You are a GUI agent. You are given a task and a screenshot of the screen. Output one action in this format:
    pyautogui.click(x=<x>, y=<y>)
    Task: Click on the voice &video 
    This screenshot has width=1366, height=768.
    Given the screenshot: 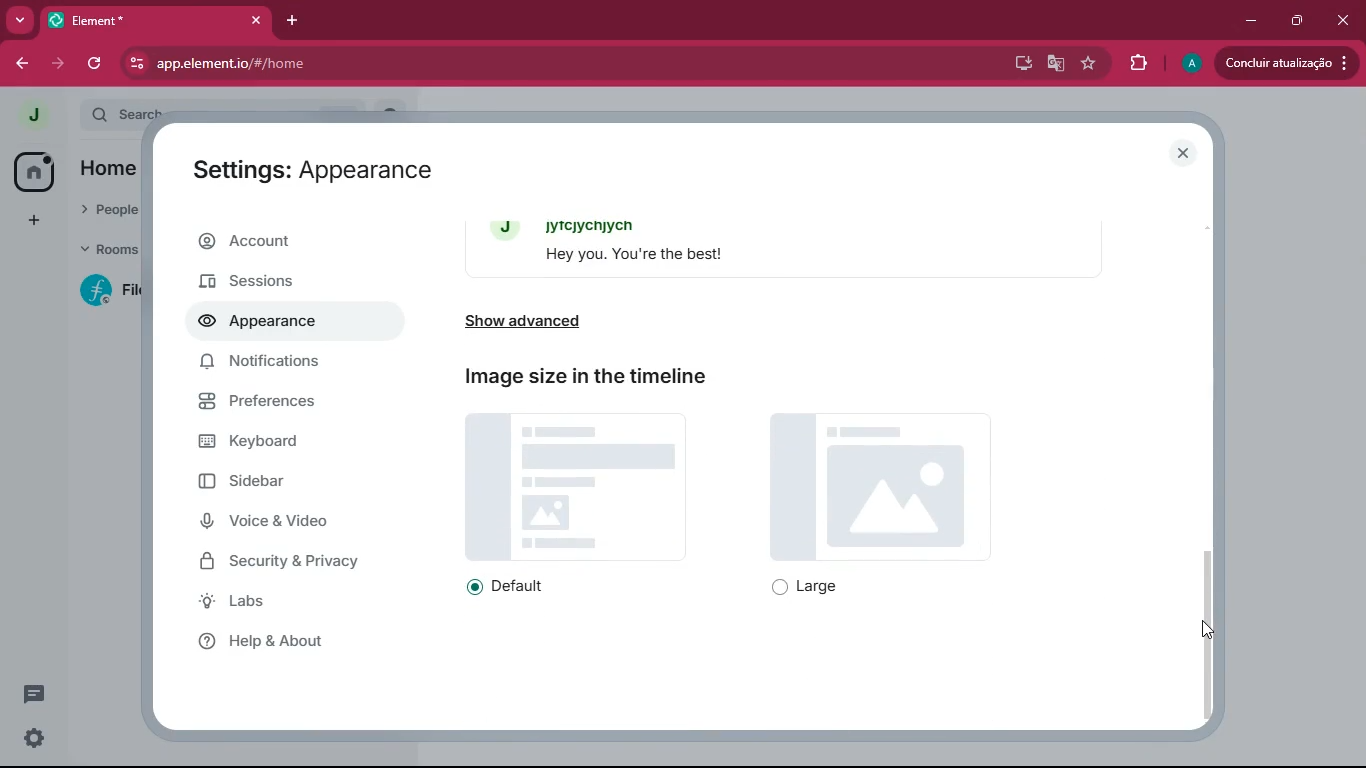 What is the action you would take?
    pyautogui.click(x=290, y=523)
    